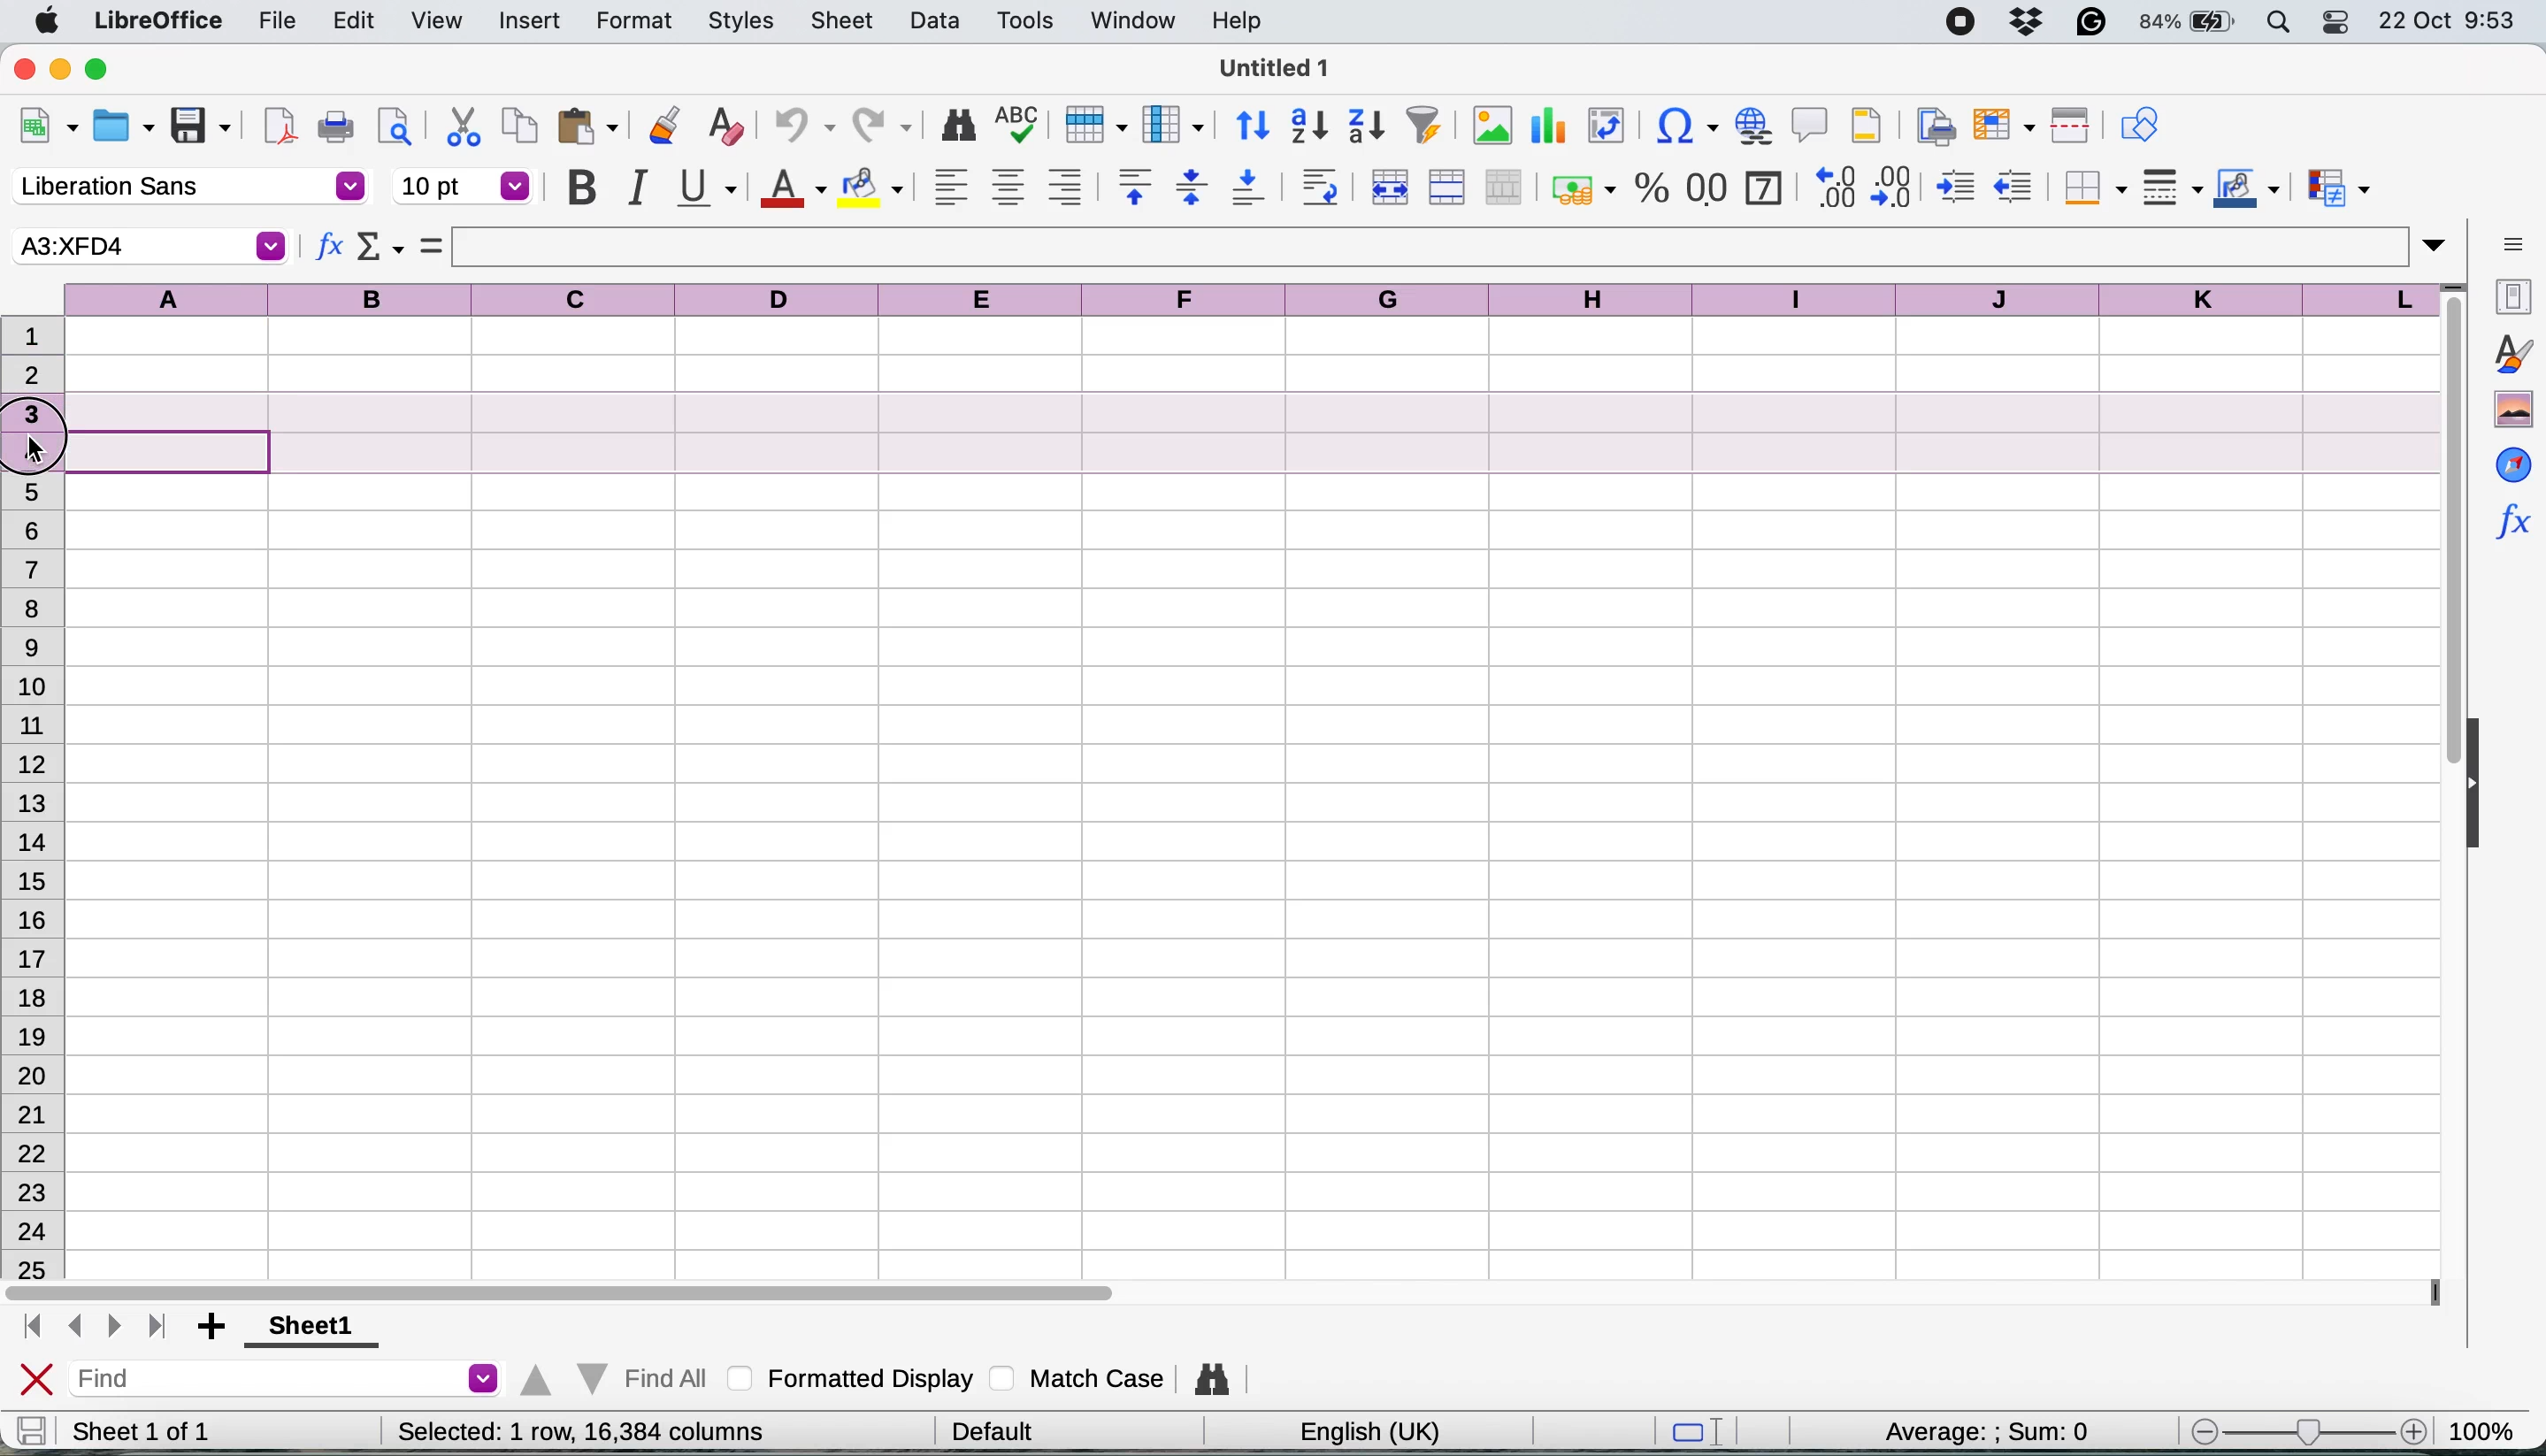 This screenshot has height=1456, width=2546. Describe the element at coordinates (2445, 22) in the screenshot. I see `22 oct 9:53` at that location.